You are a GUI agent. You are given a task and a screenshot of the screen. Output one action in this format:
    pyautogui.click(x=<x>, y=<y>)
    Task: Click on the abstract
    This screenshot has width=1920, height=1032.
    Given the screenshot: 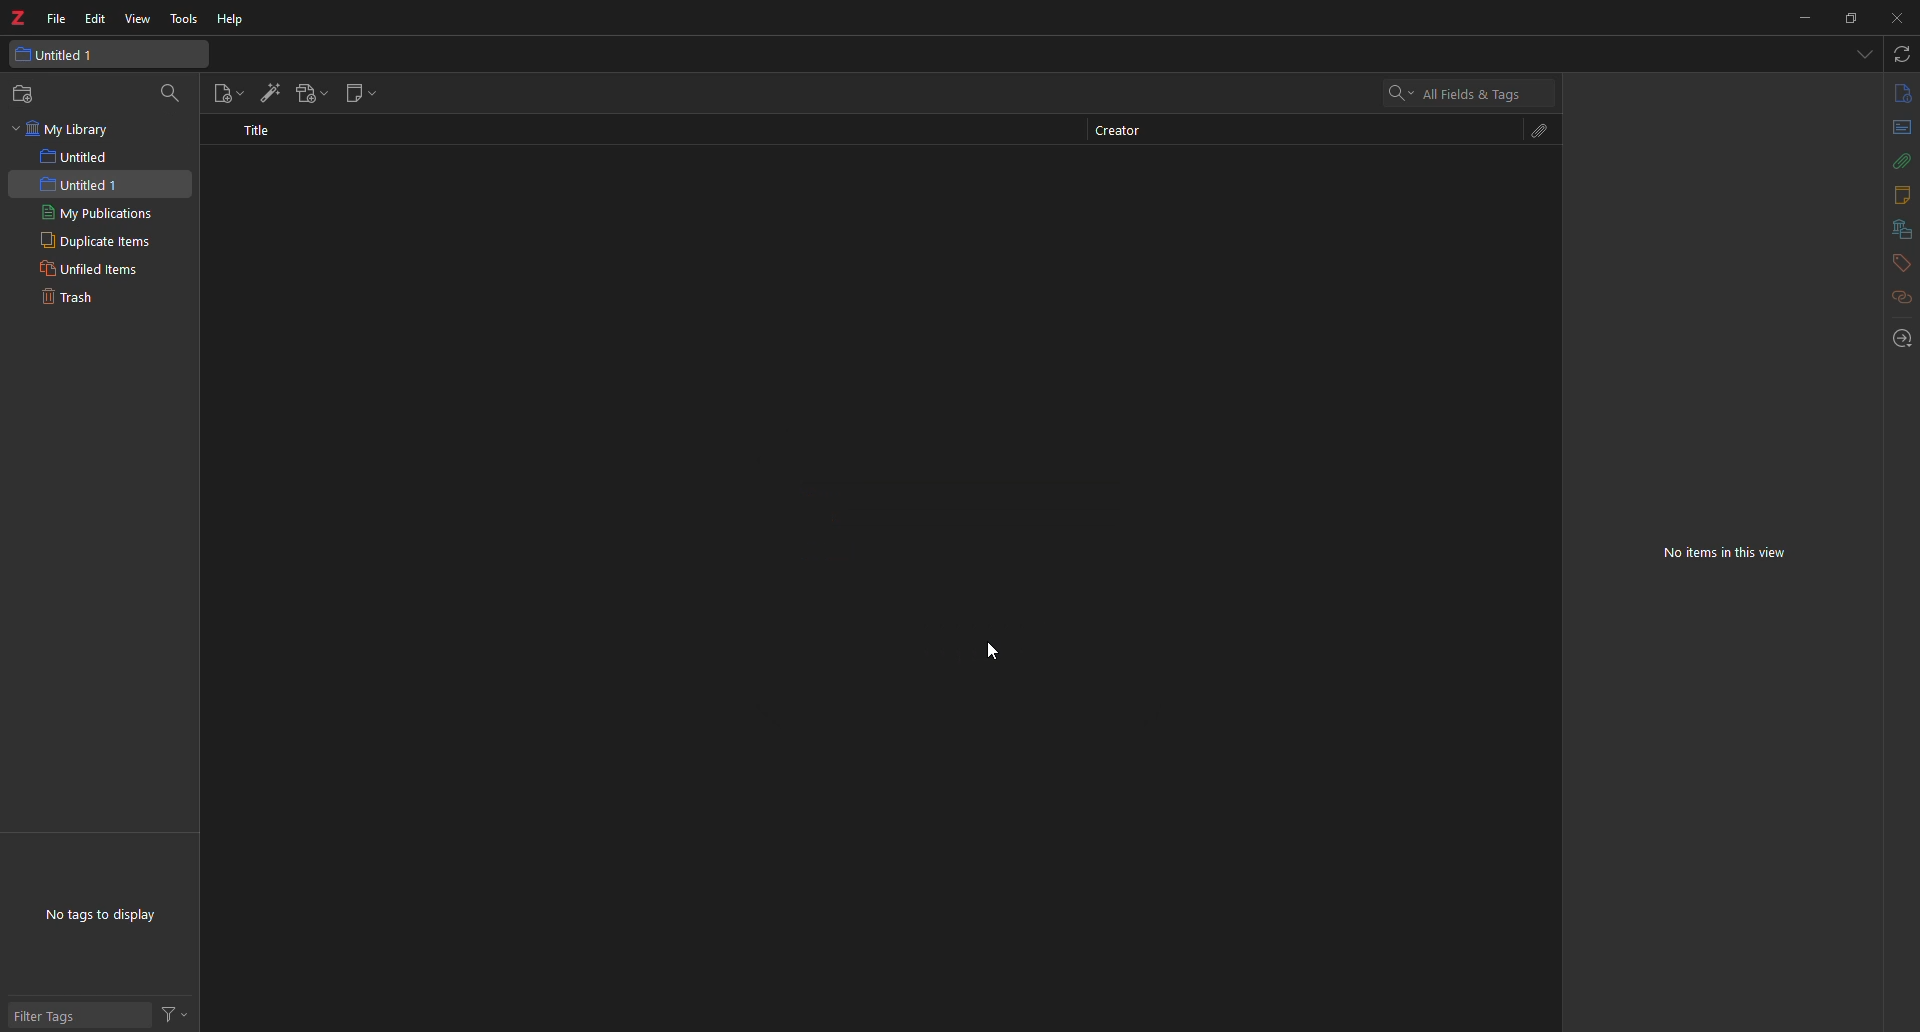 What is the action you would take?
    pyautogui.click(x=1896, y=130)
    